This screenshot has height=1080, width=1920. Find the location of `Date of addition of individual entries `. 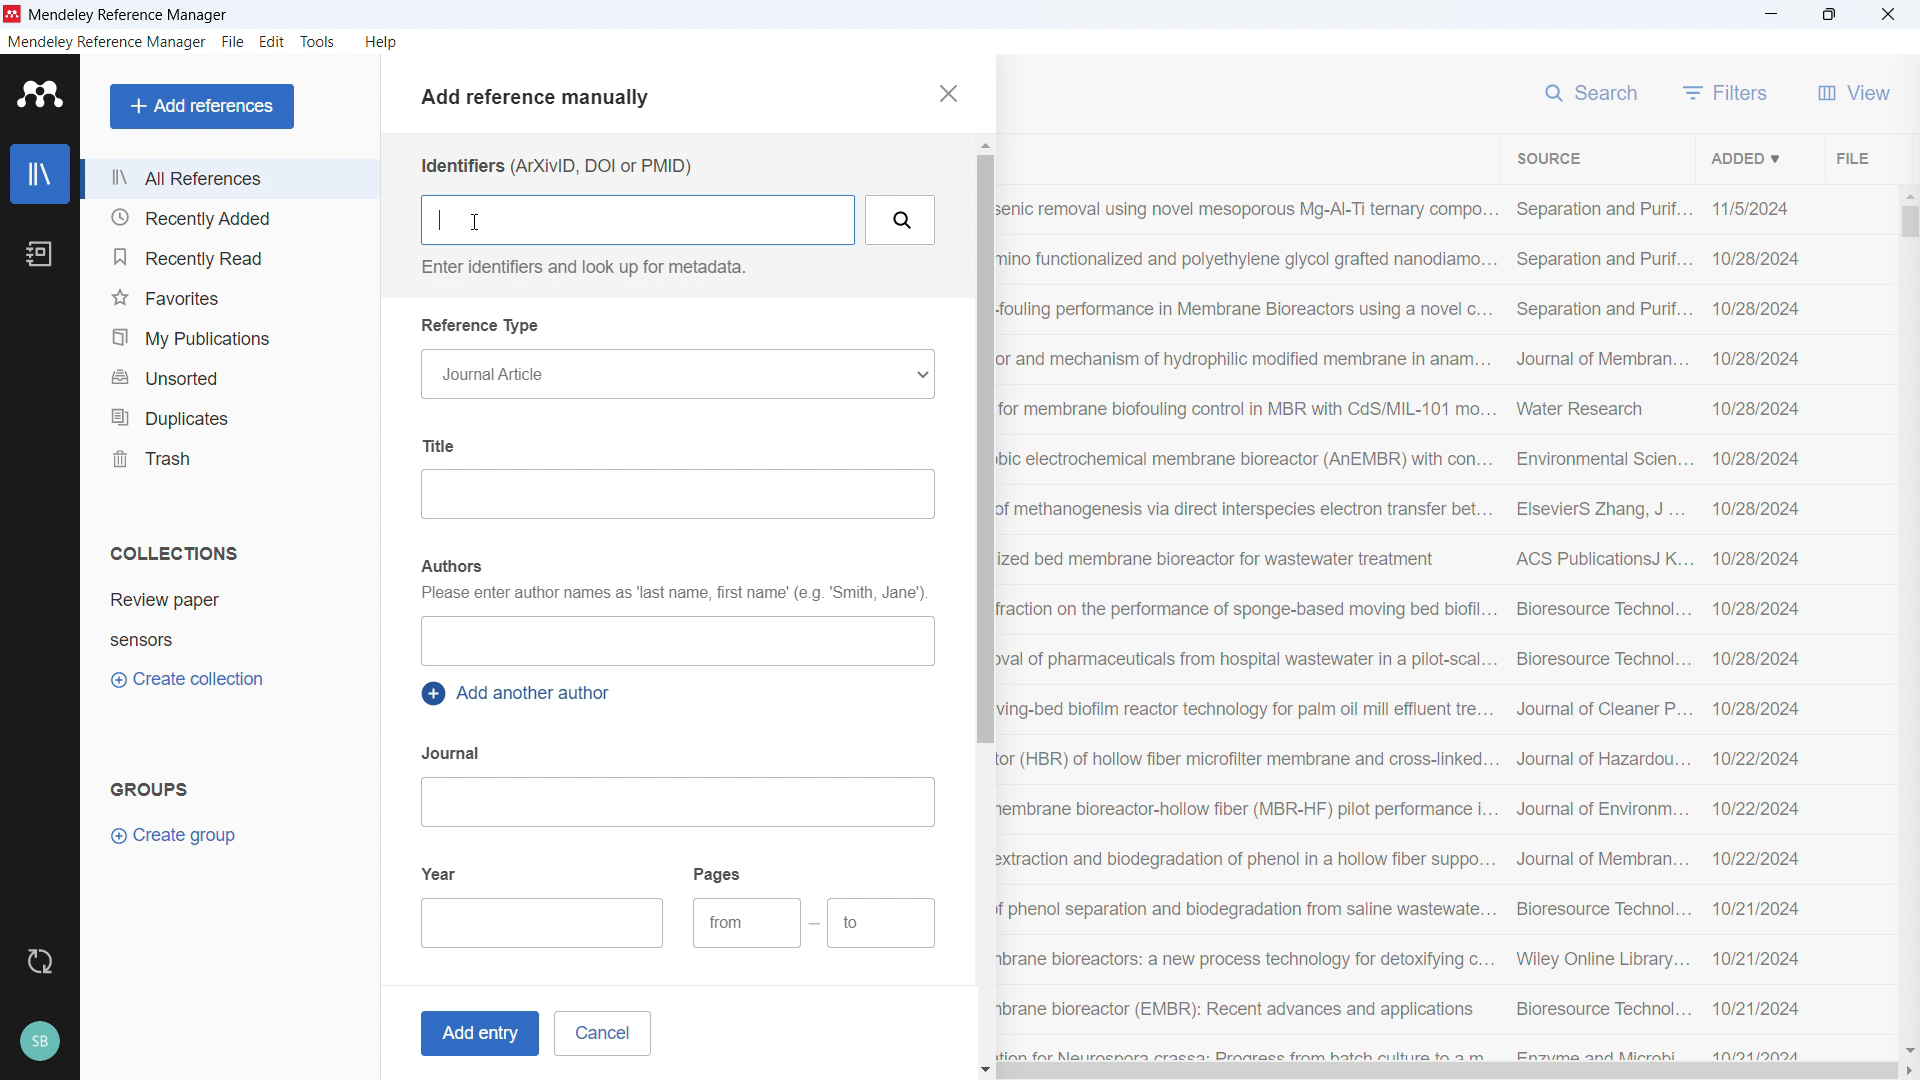

Date of addition of individual entries  is located at coordinates (1757, 629).